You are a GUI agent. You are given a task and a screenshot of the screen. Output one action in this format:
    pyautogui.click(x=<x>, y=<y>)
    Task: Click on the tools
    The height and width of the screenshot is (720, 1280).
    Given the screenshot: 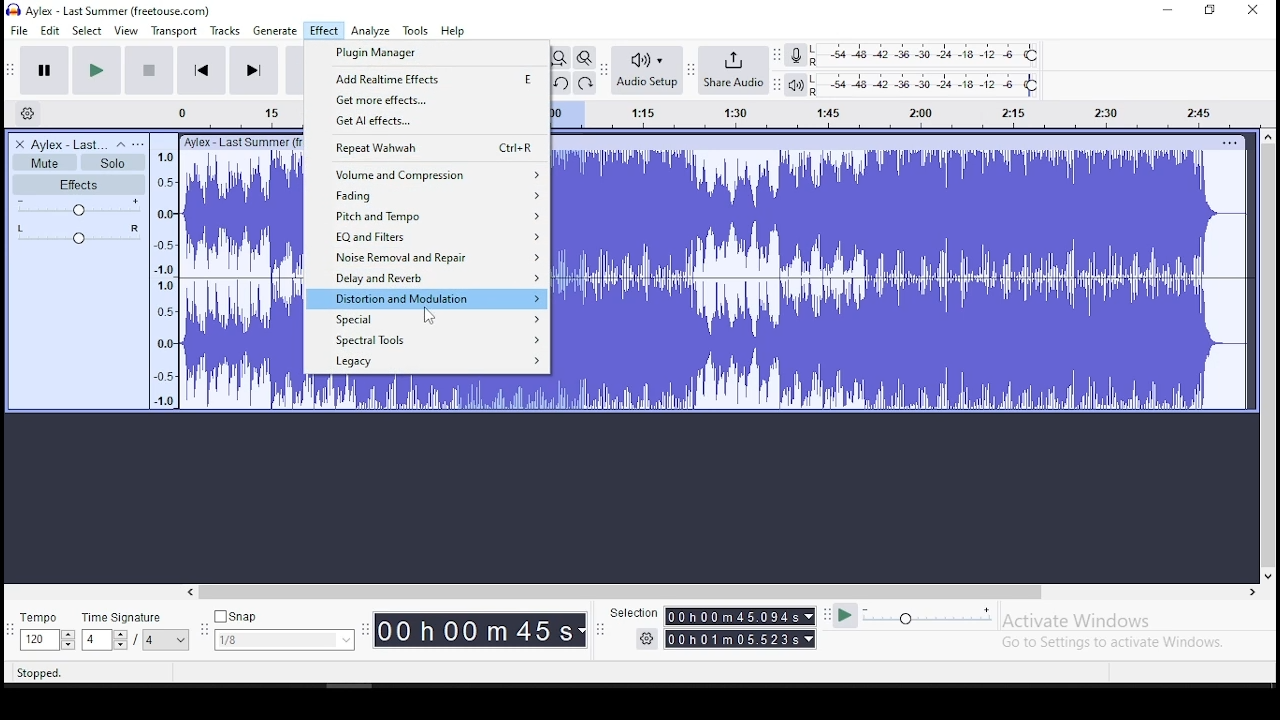 What is the action you would take?
    pyautogui.click(x=416, y=30)
    